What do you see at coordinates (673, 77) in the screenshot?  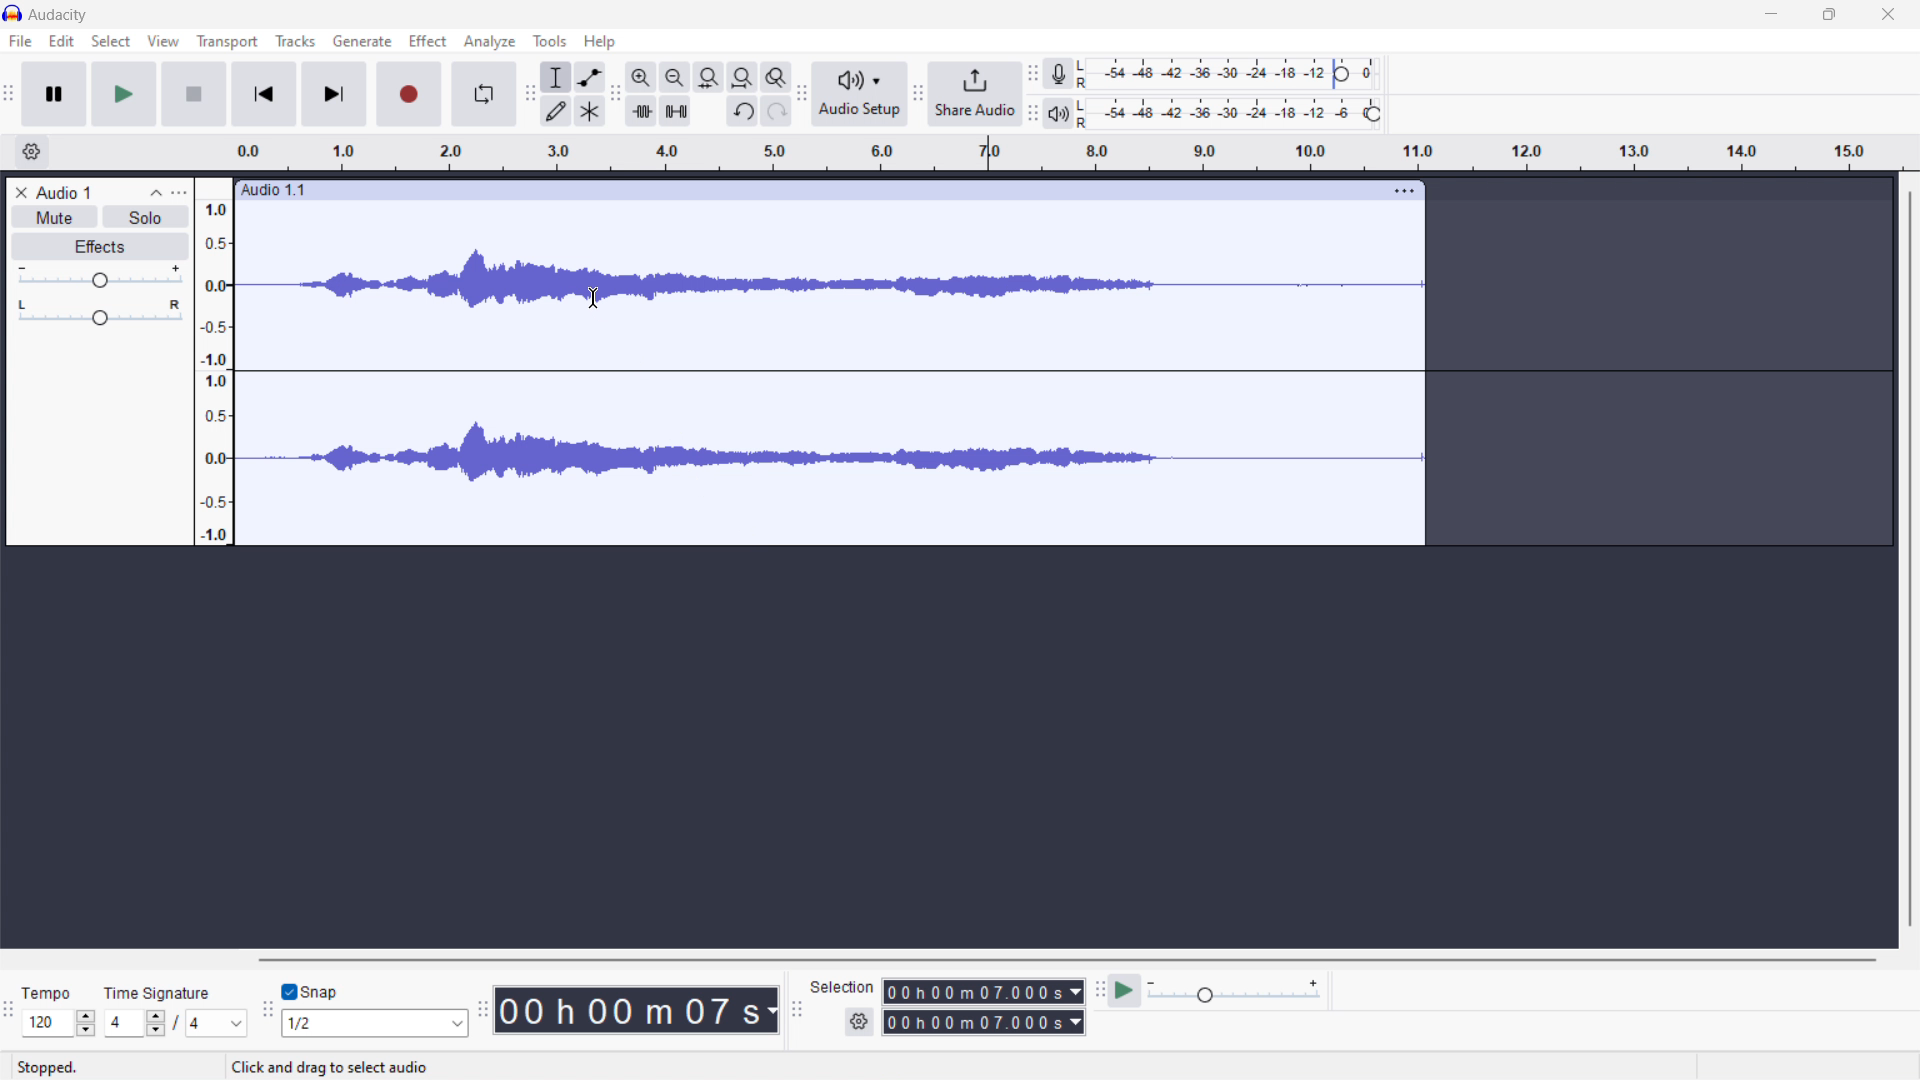 I see `zoom out` at bounding box center [673, 77].